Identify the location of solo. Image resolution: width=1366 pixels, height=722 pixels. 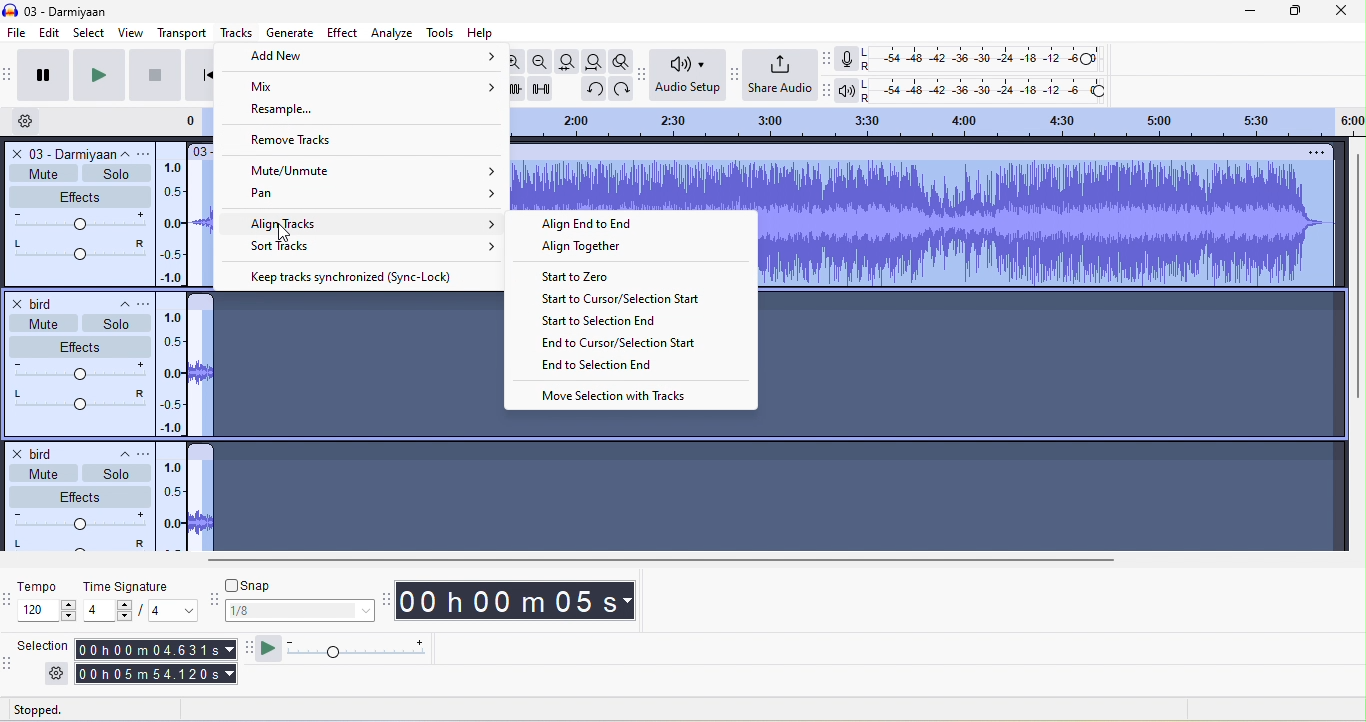
(115, 322).